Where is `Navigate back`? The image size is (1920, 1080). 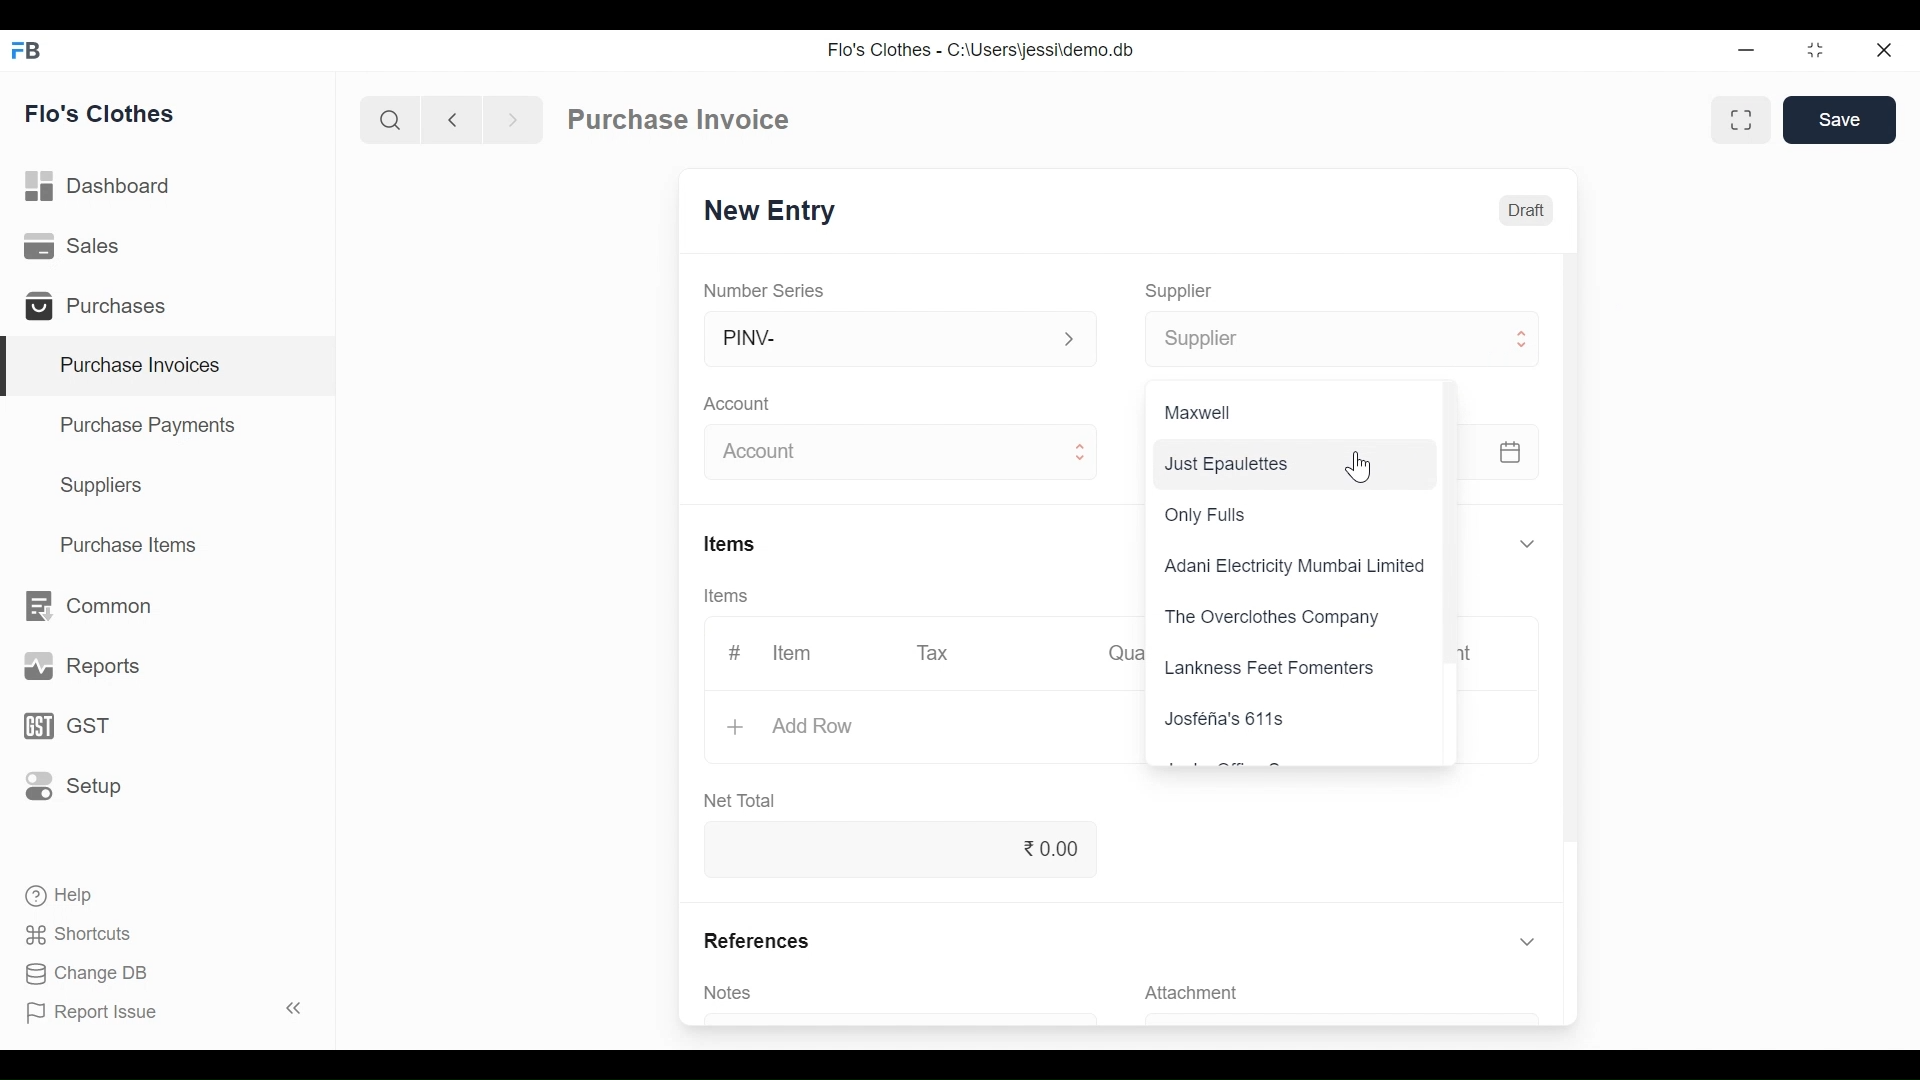 Navigate back is located at coordinates (448, 120).